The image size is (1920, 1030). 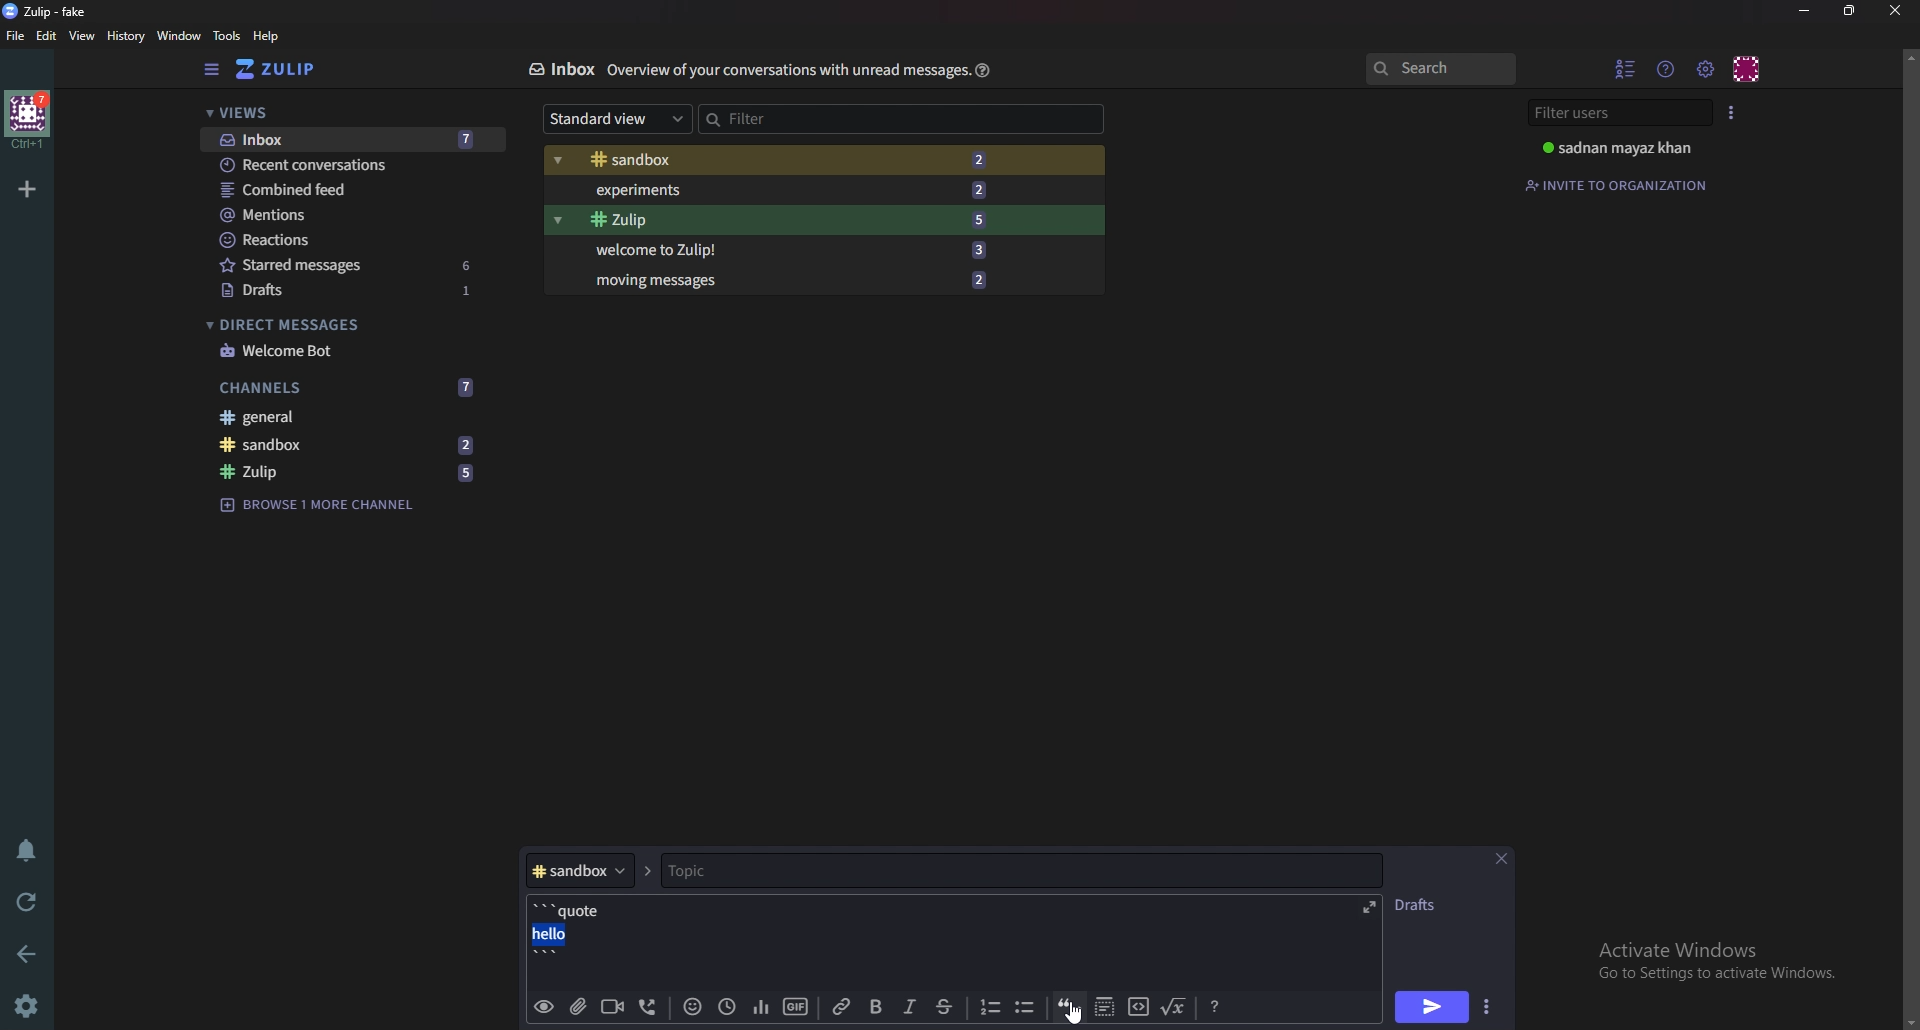 What do you see at coordinates (308, 266) in the screenshot?
I see `starred messages` at bounding box center [308, 266].